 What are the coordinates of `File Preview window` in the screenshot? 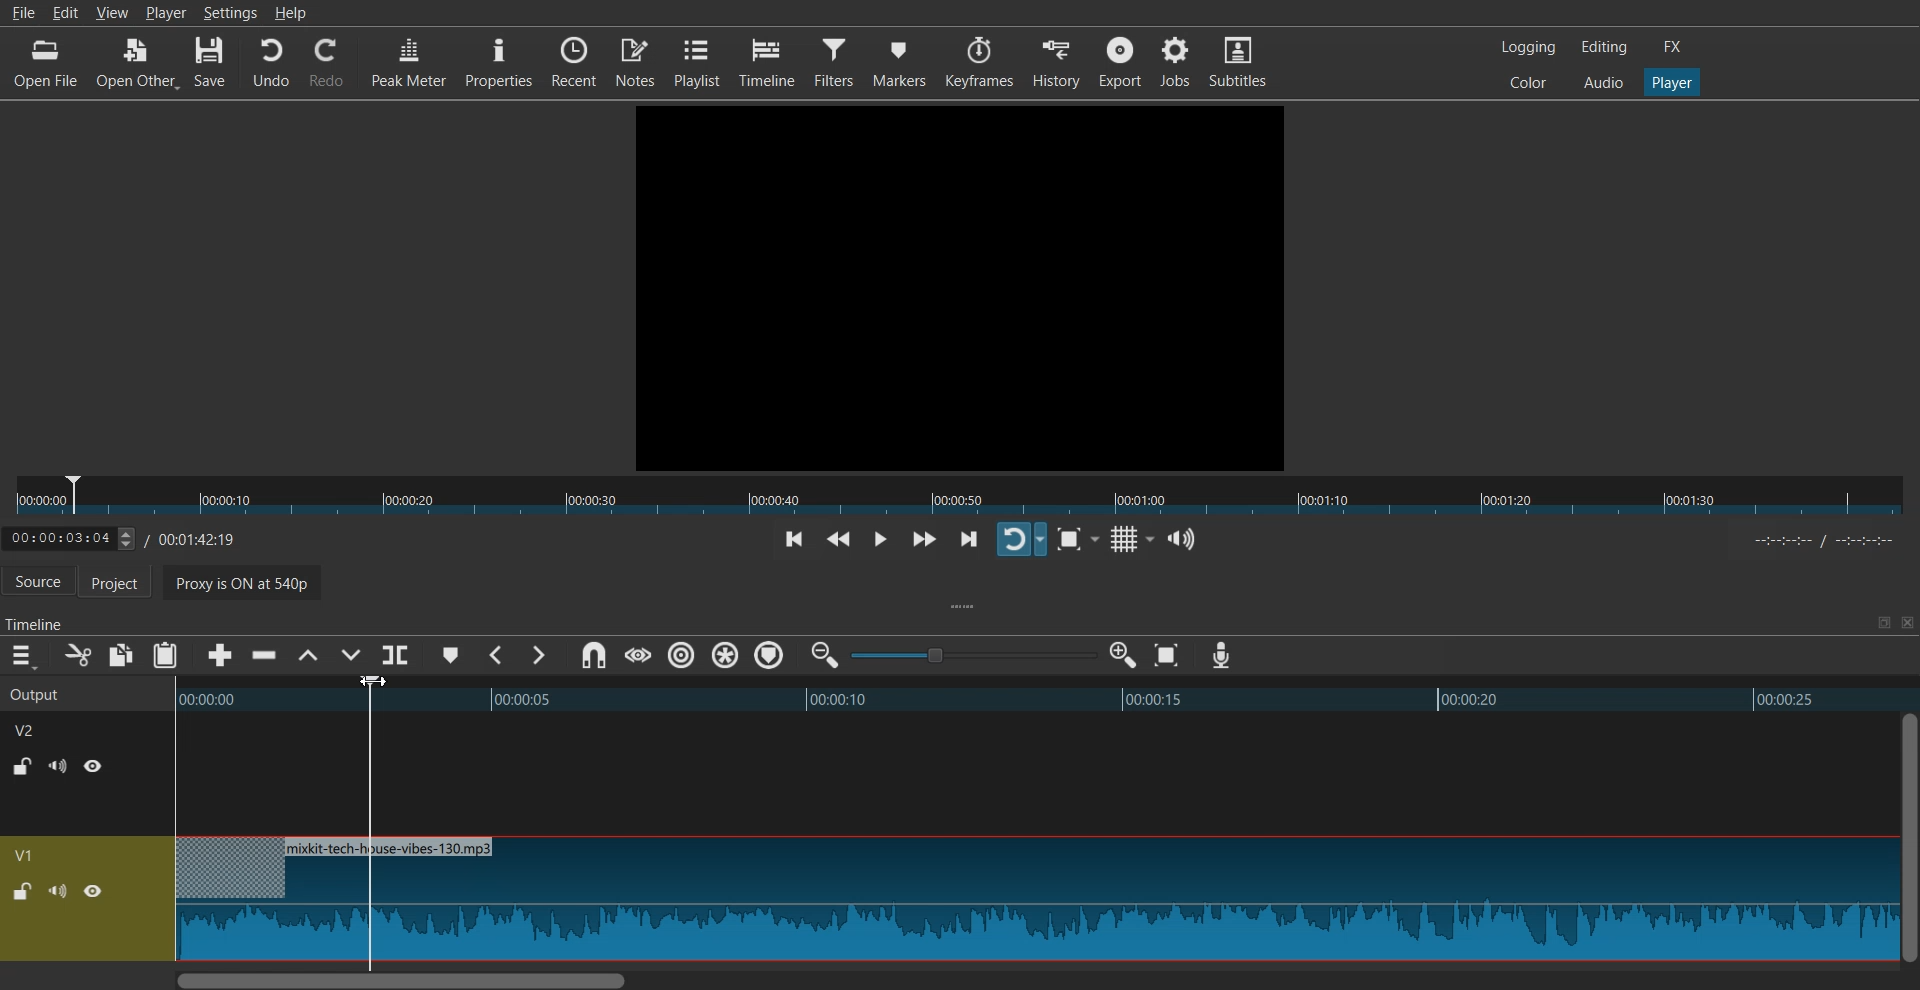 It's located at (964, 285).